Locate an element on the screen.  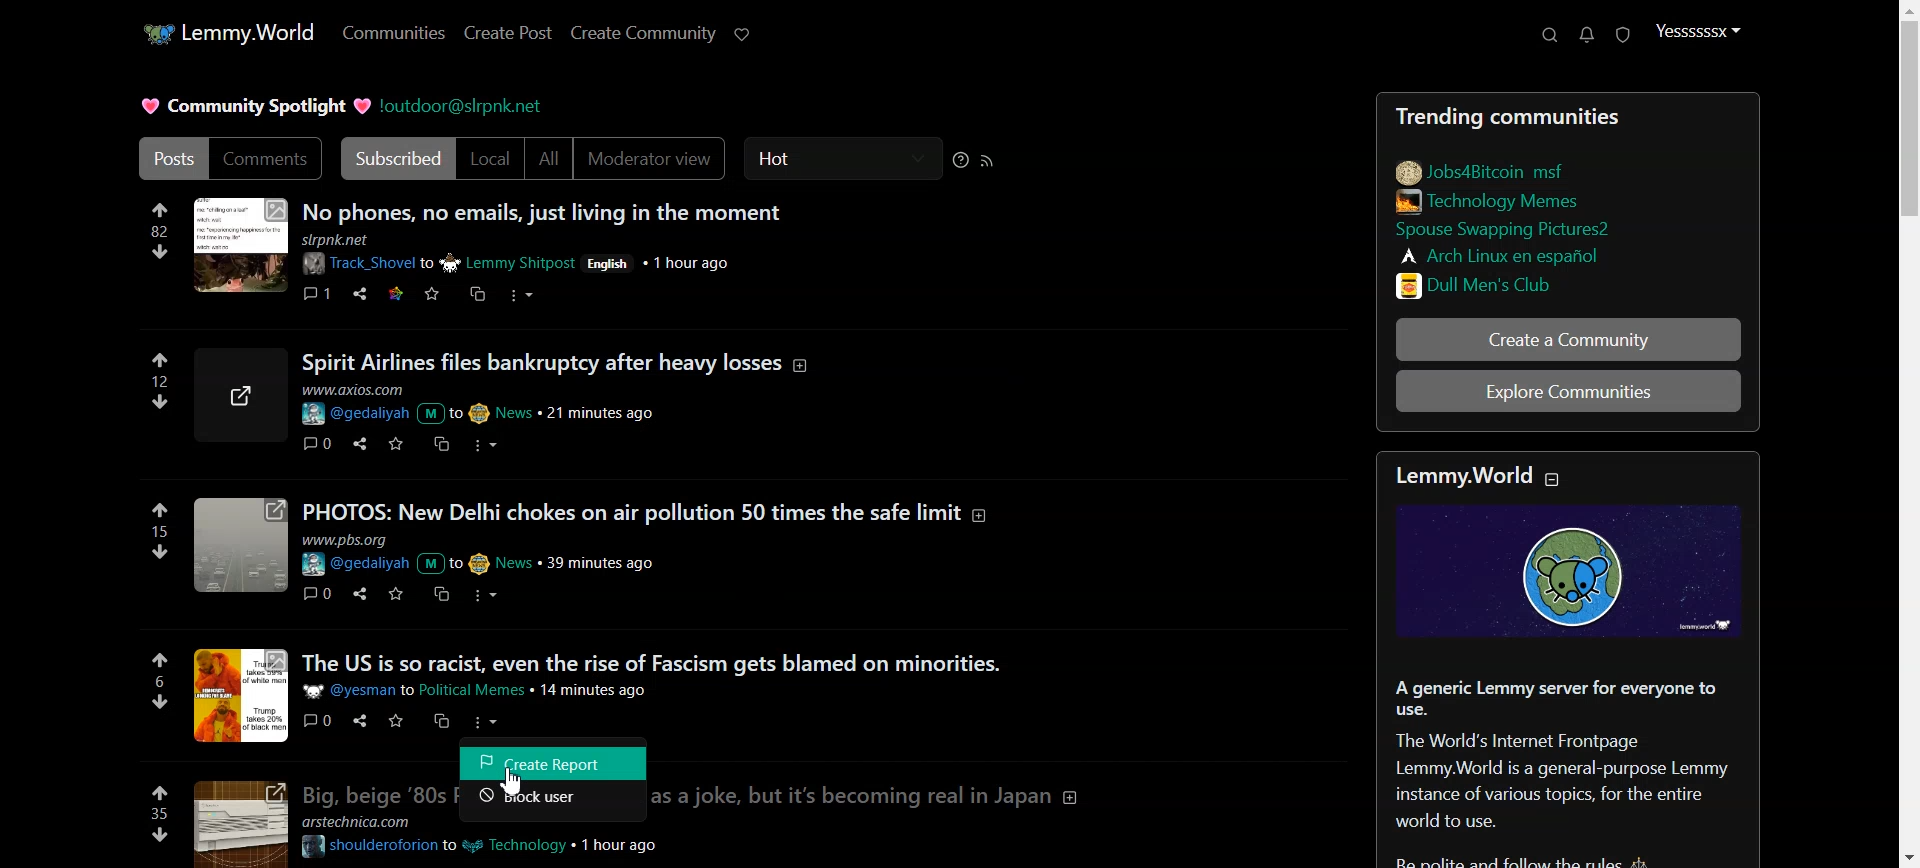
link is located at coordinates (1483, 169).